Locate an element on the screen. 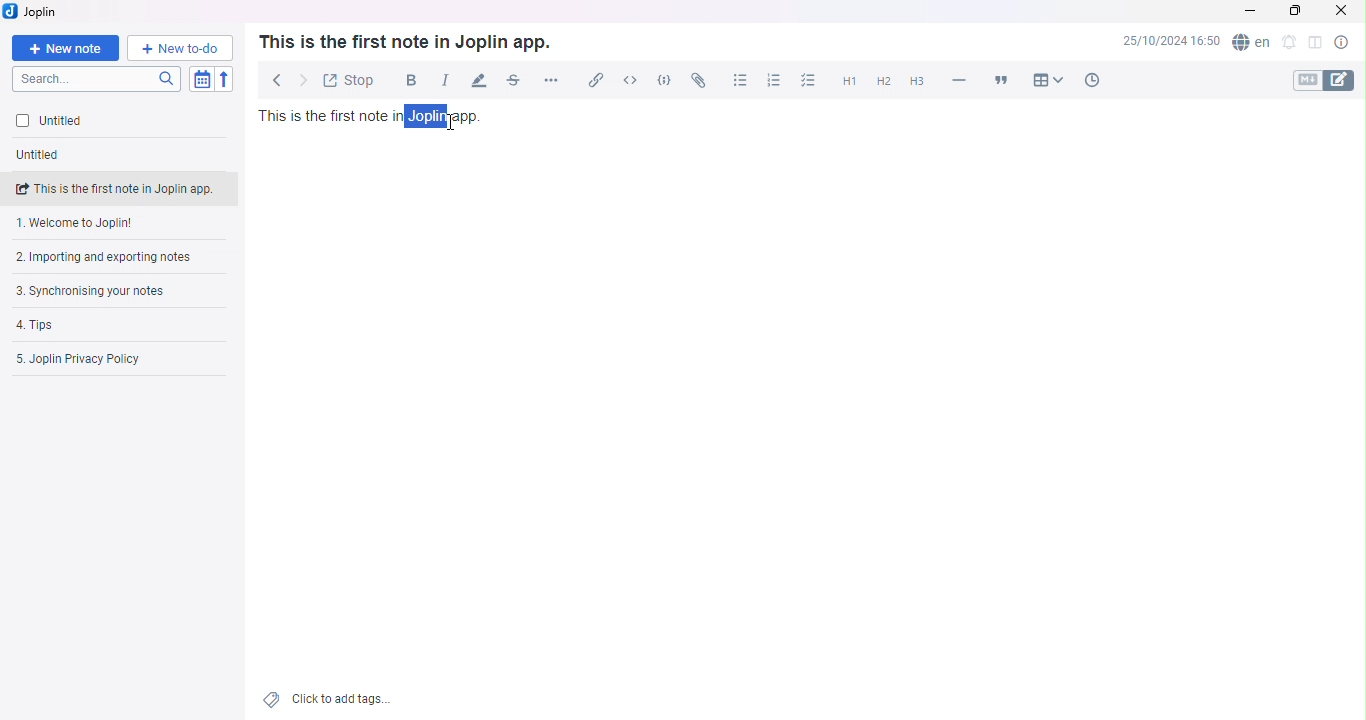 The height and width of the screenshot is (720, 1366). Date and Time is located at coordinates (1170, 44).